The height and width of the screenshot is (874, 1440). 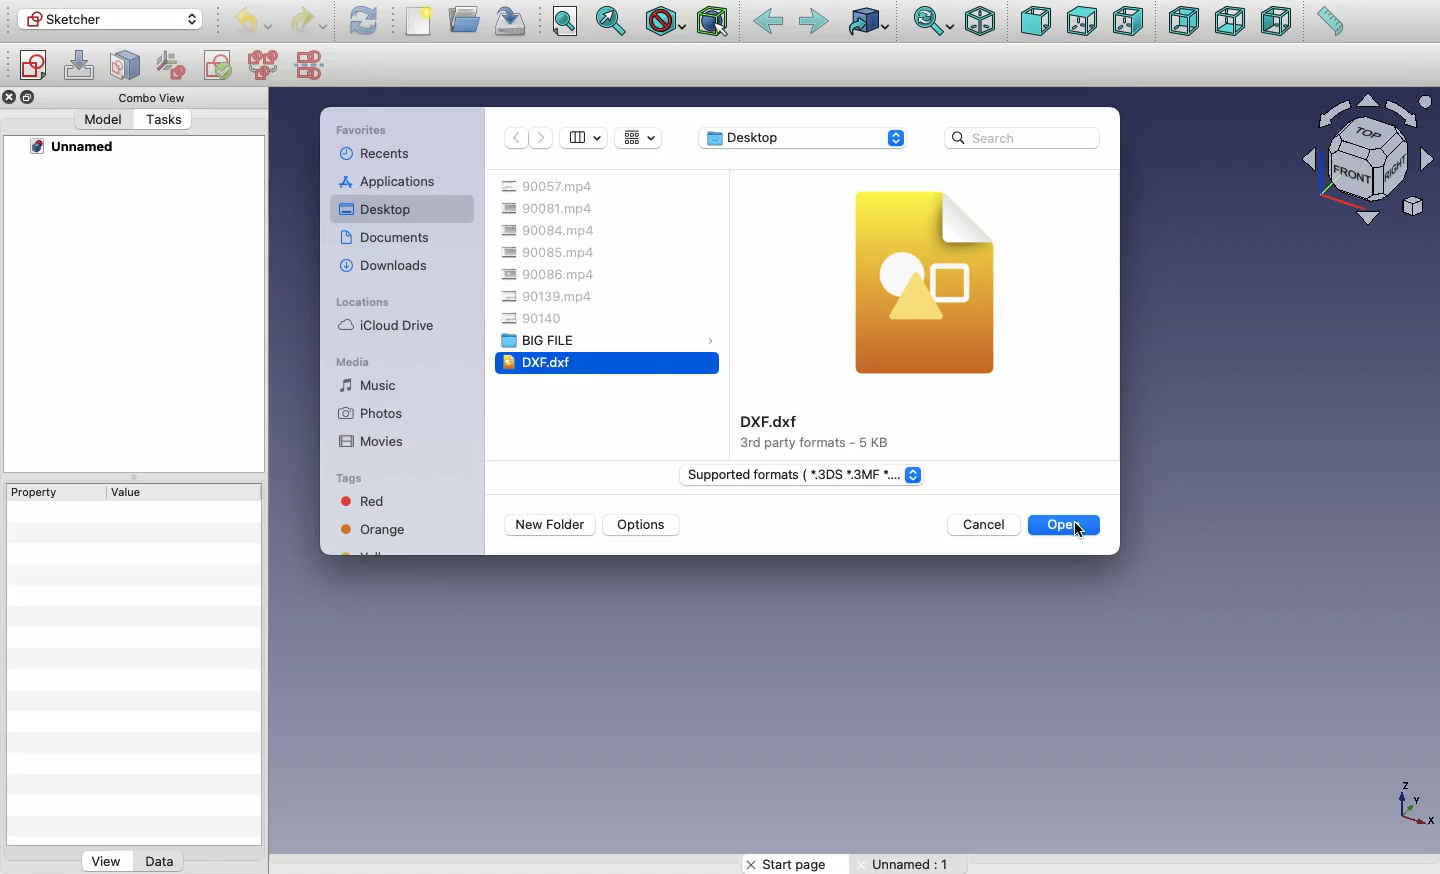 I want to click on Edit sketch, so click(x=80, y=63).